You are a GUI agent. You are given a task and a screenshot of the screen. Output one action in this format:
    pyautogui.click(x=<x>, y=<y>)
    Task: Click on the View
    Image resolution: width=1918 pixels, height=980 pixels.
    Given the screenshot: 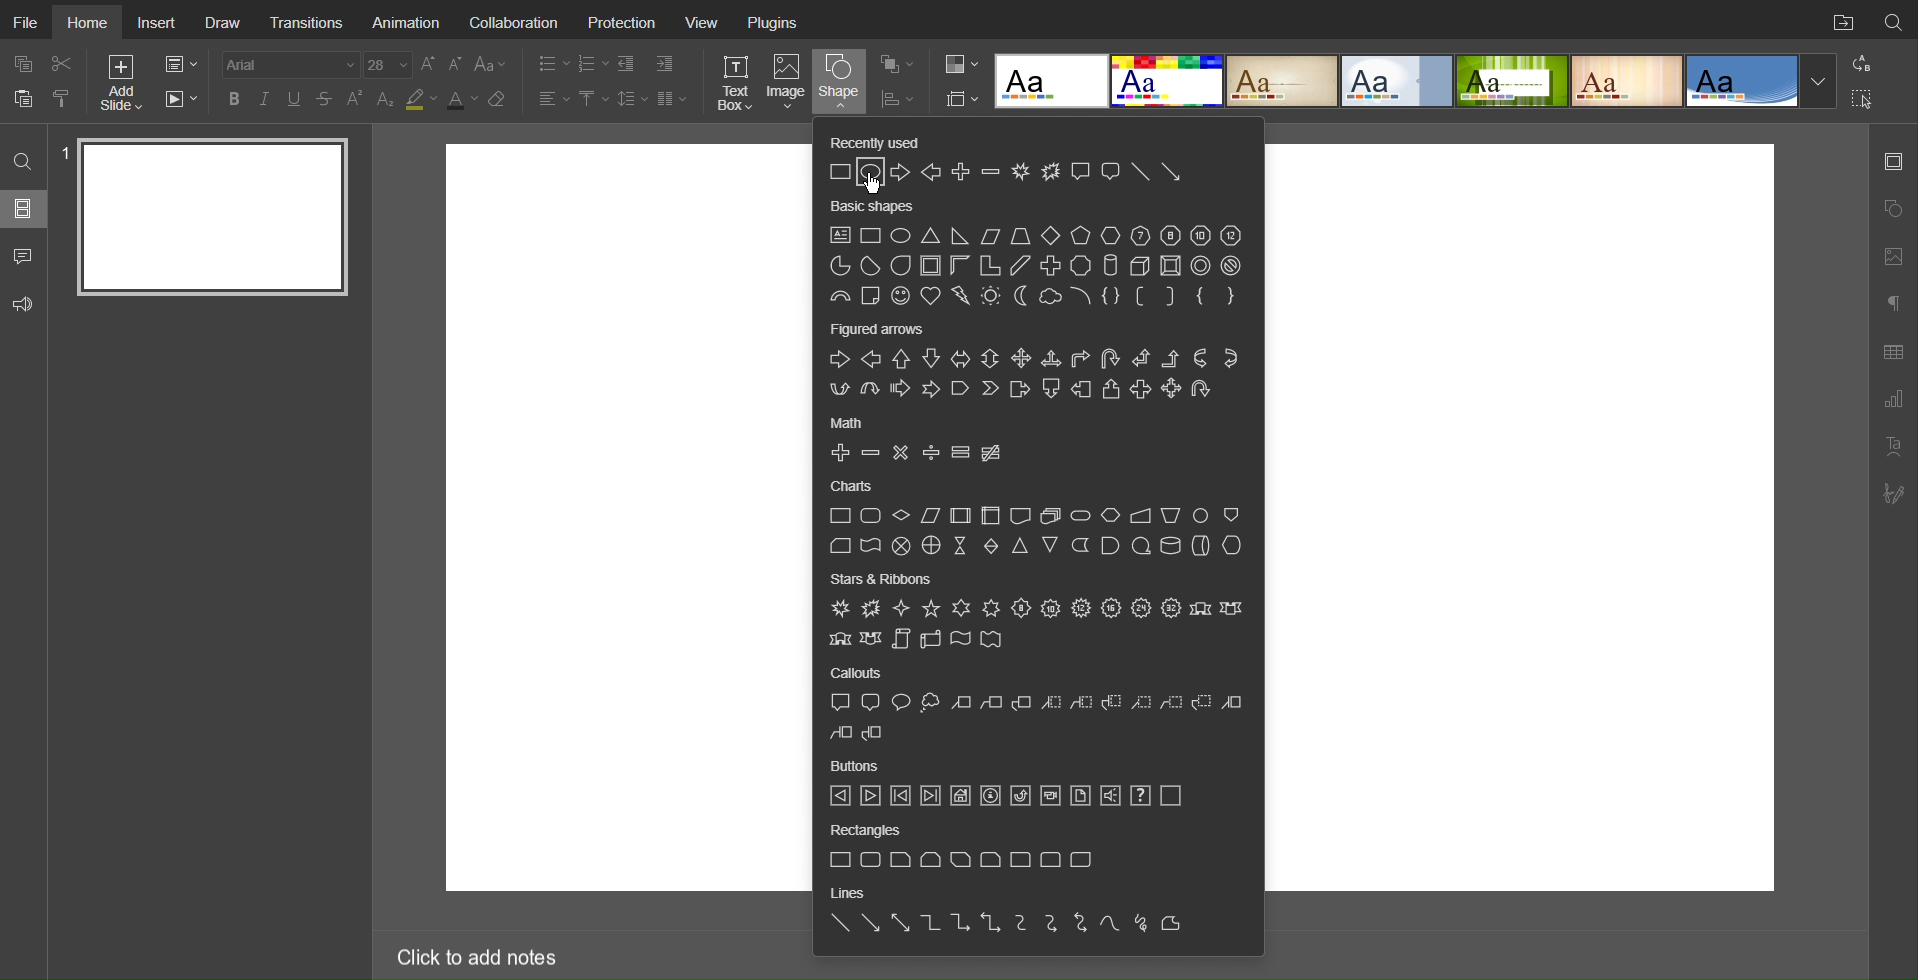 What is the action you would take?
    pyautogui.click(x=698, y=24)
    